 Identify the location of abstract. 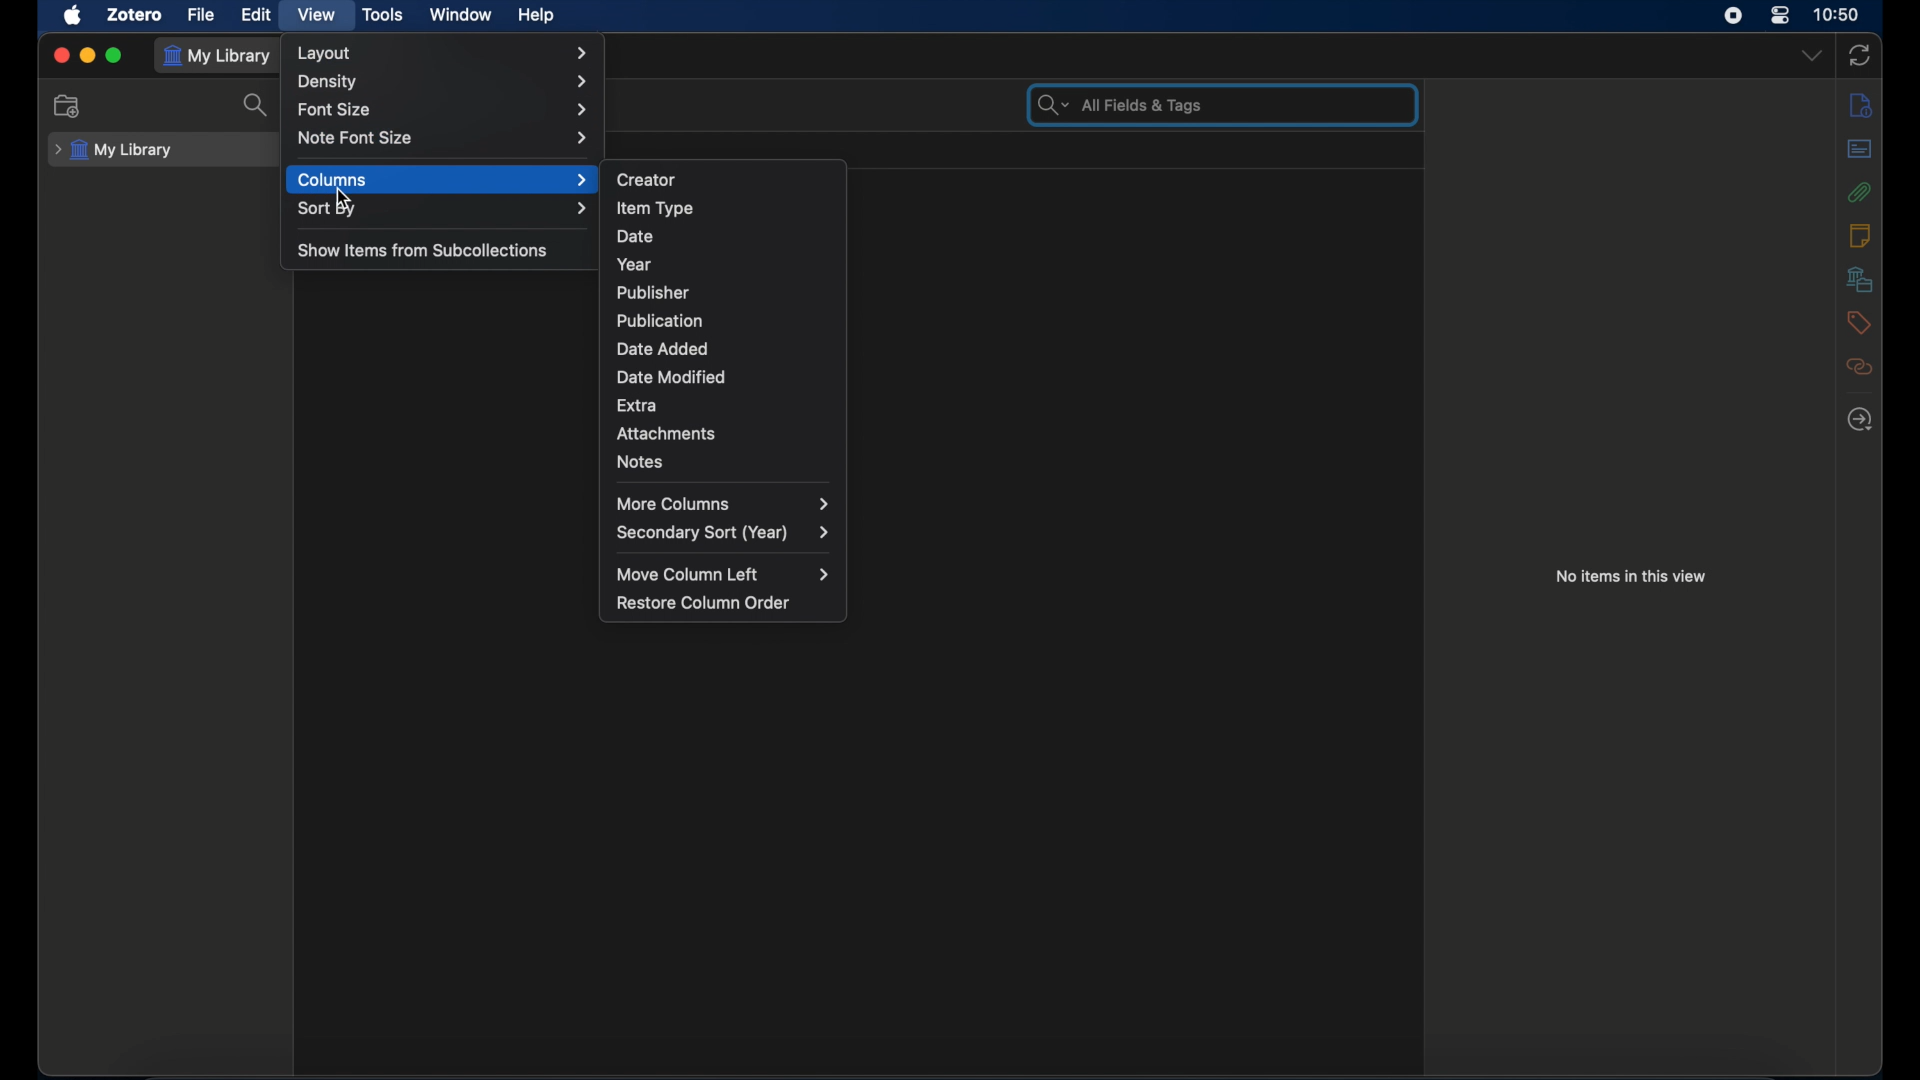
(1861, 148).